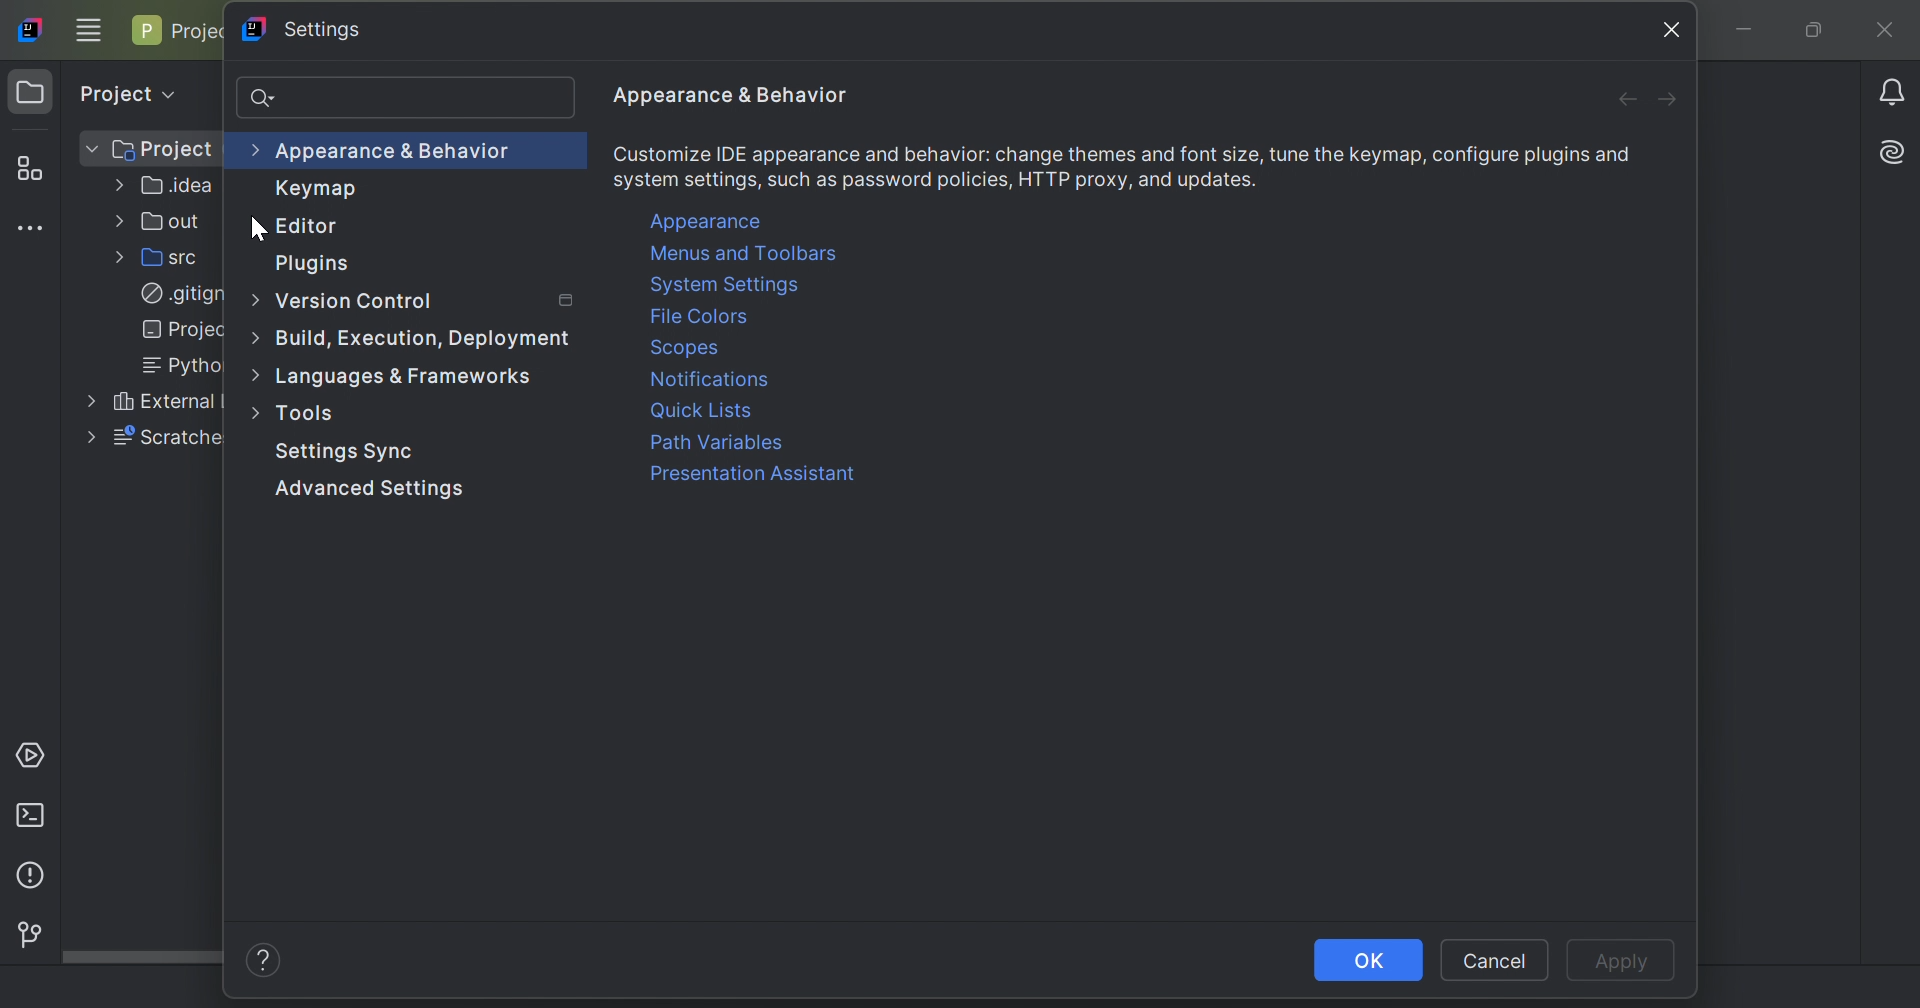 The image size is (1920, 1008). What do you see at coordinates (1896, 149) in the screenshot?
I see `AI Assistant` at bounding box center [1896, 149].